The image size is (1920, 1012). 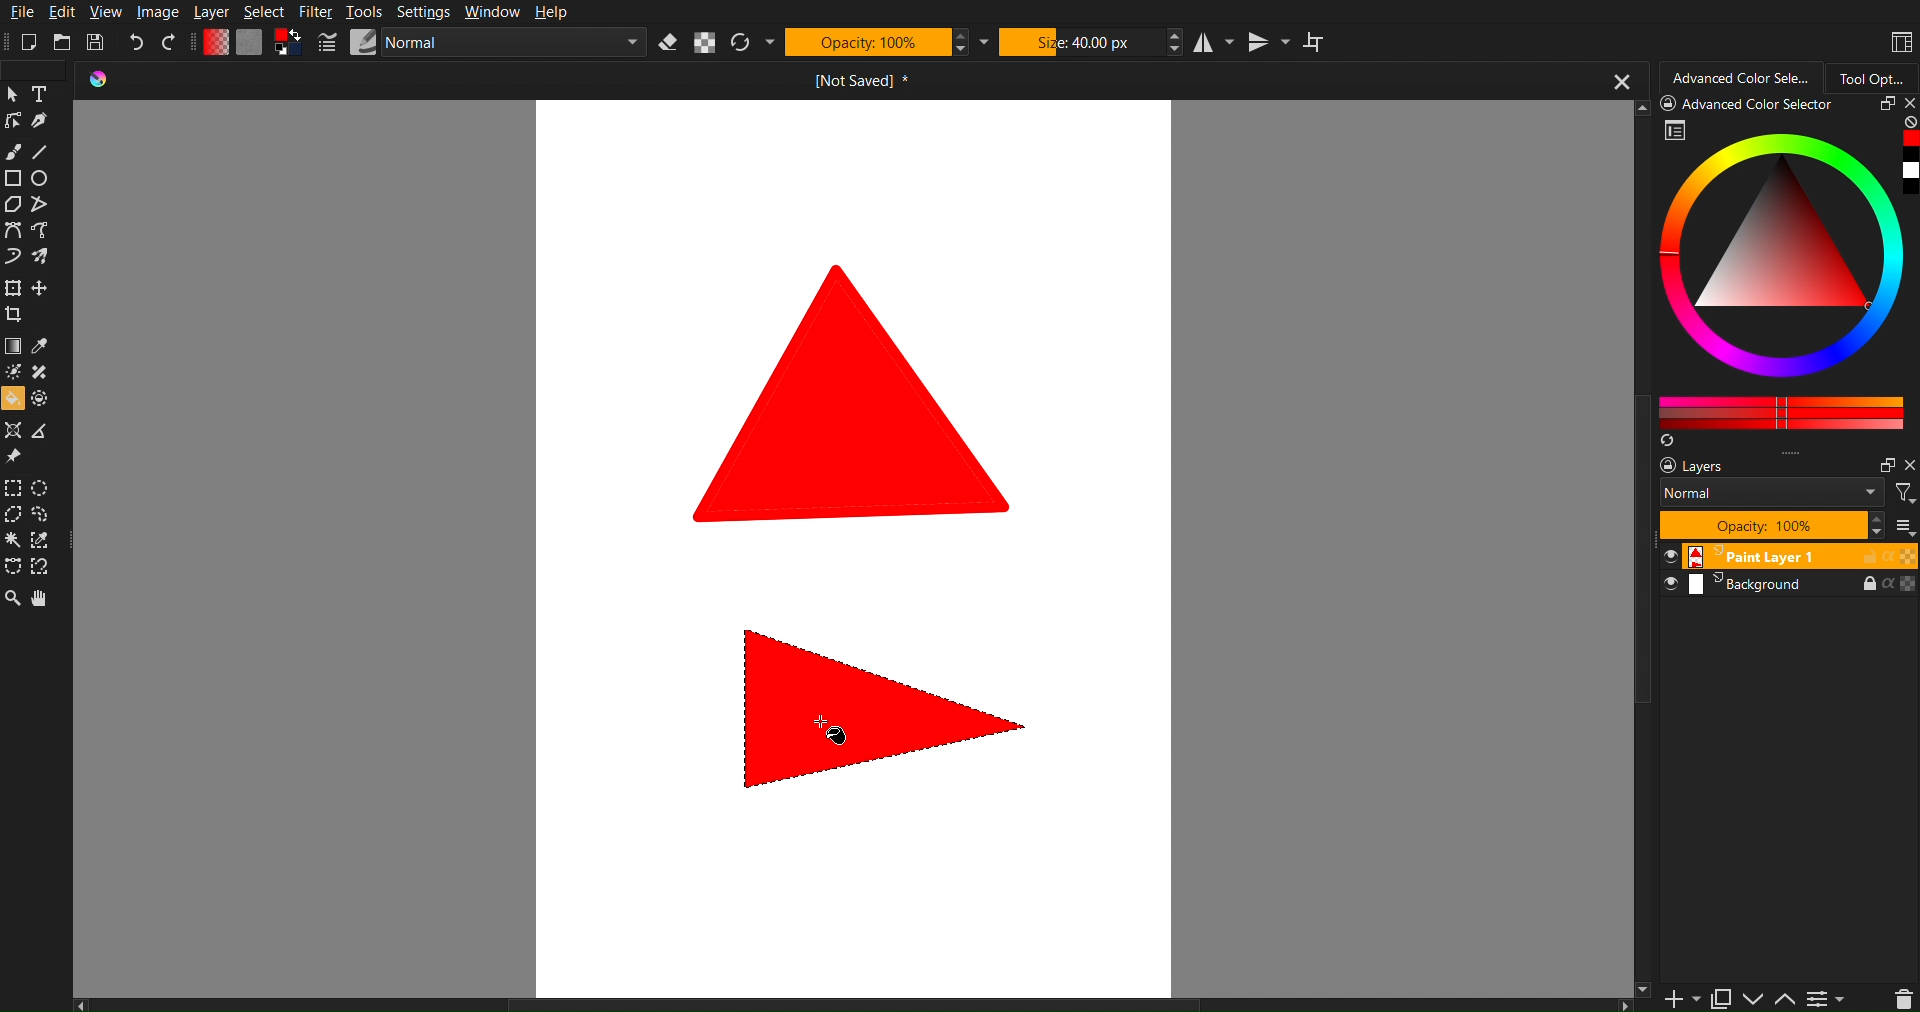 What do you see at coordinates (12, 121) in the screenshot?
I see `Lineart Tools` at bounding box center [12, 121].